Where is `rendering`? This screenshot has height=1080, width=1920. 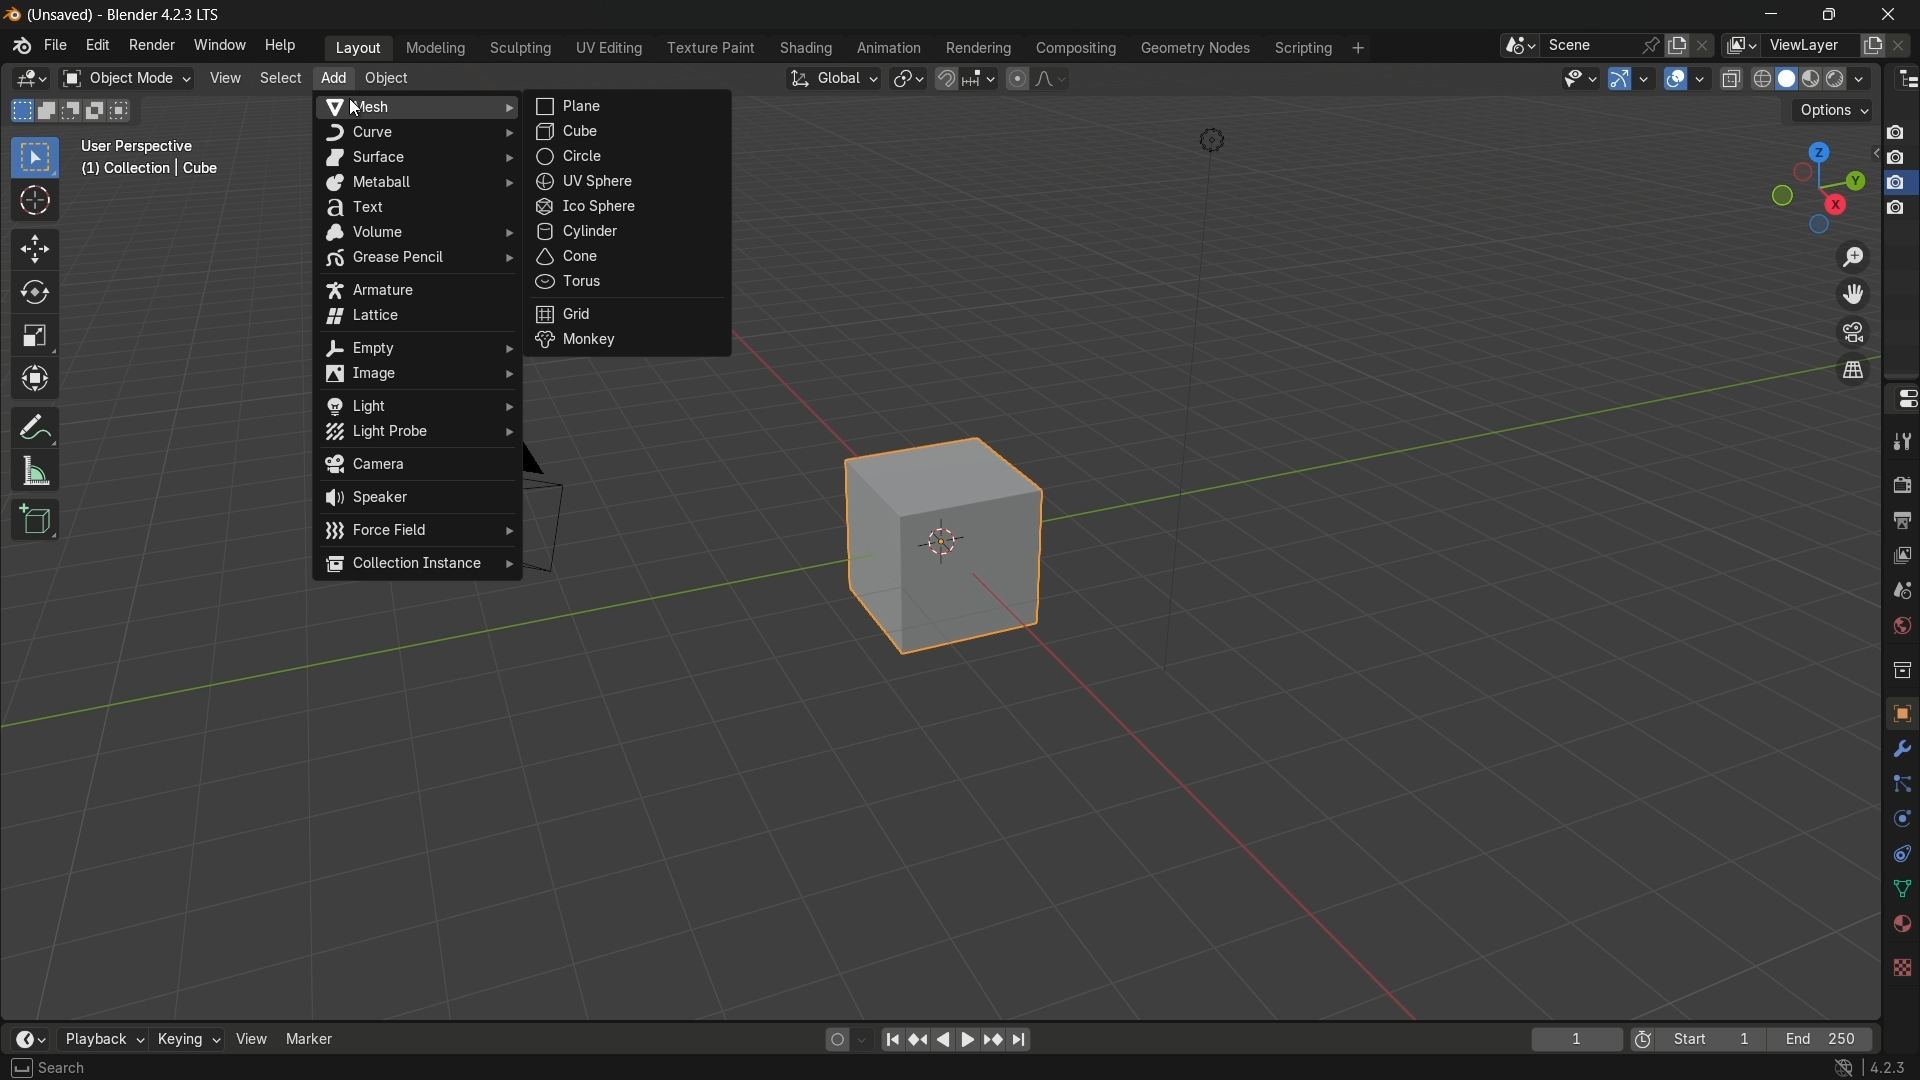
rendering is located at coordinates (979, 49).